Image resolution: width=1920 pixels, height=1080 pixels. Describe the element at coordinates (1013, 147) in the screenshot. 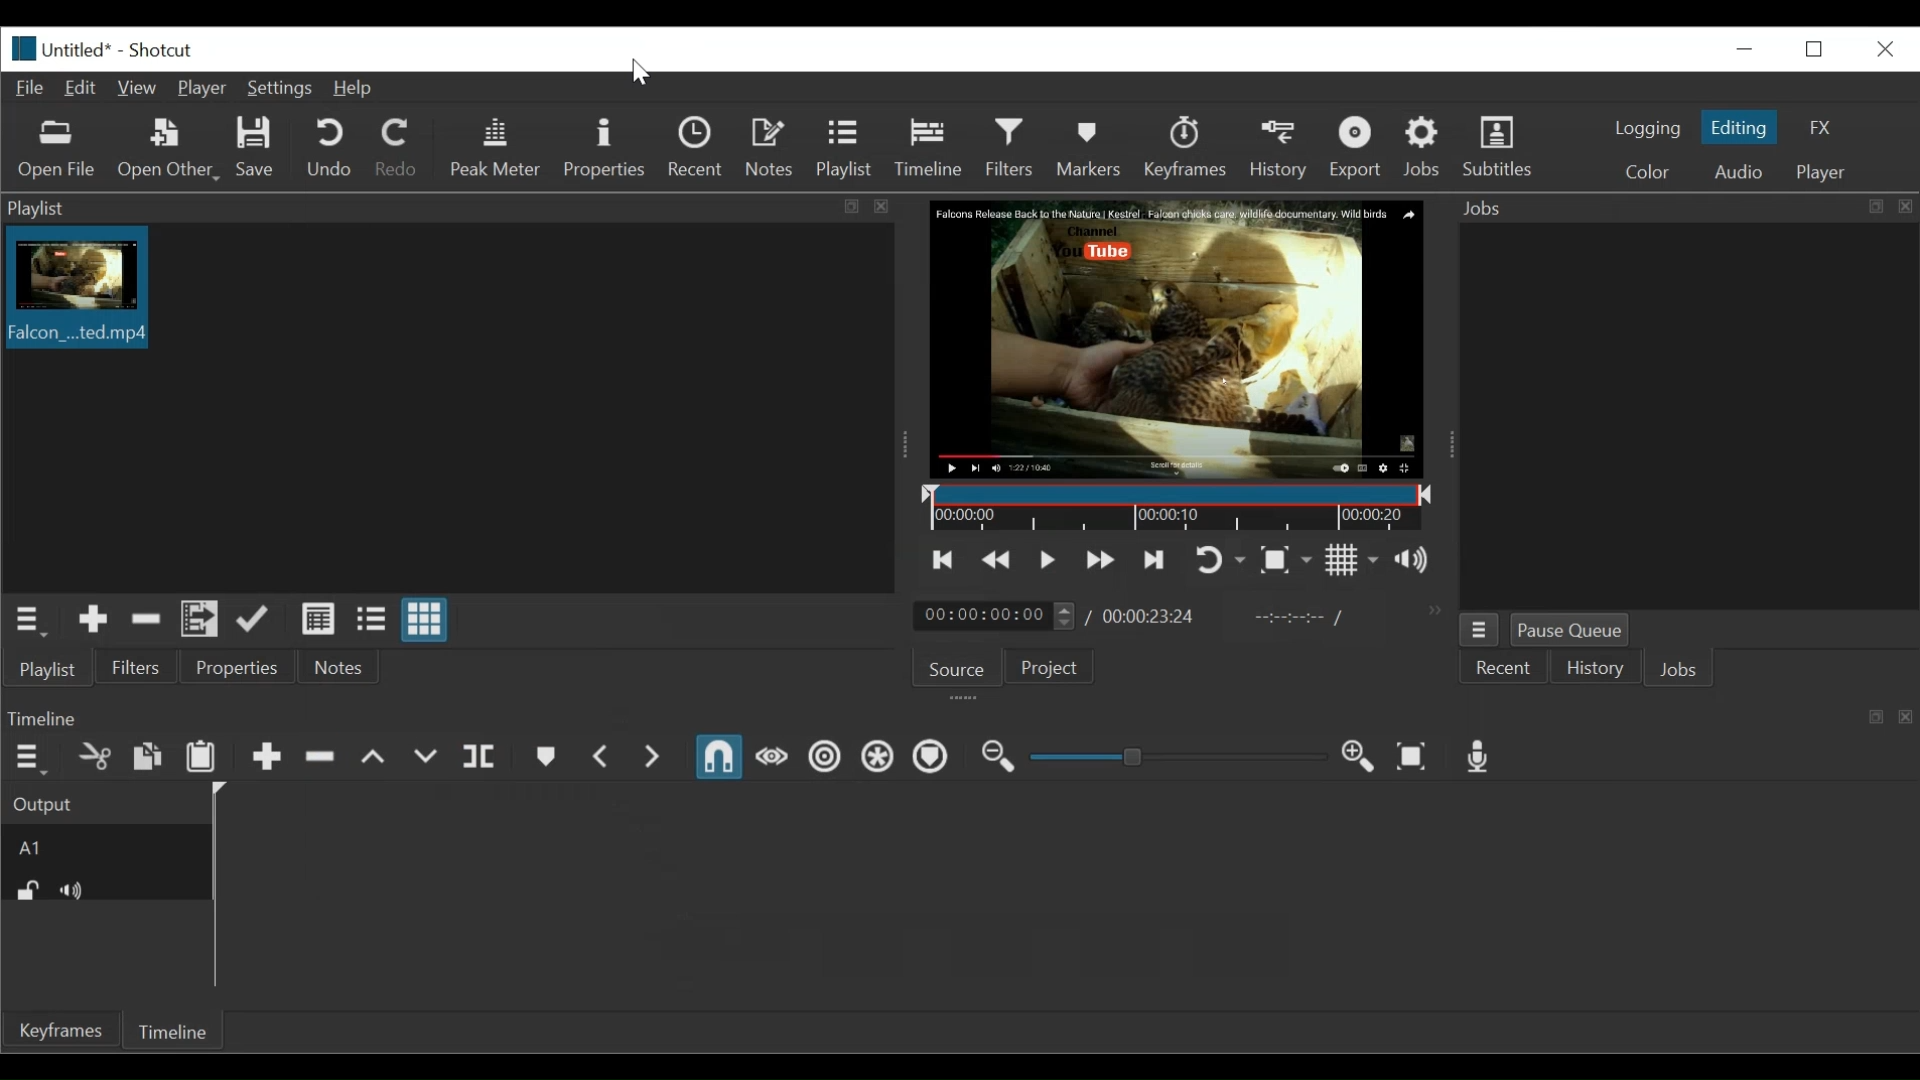

I see `Filters` at that location.